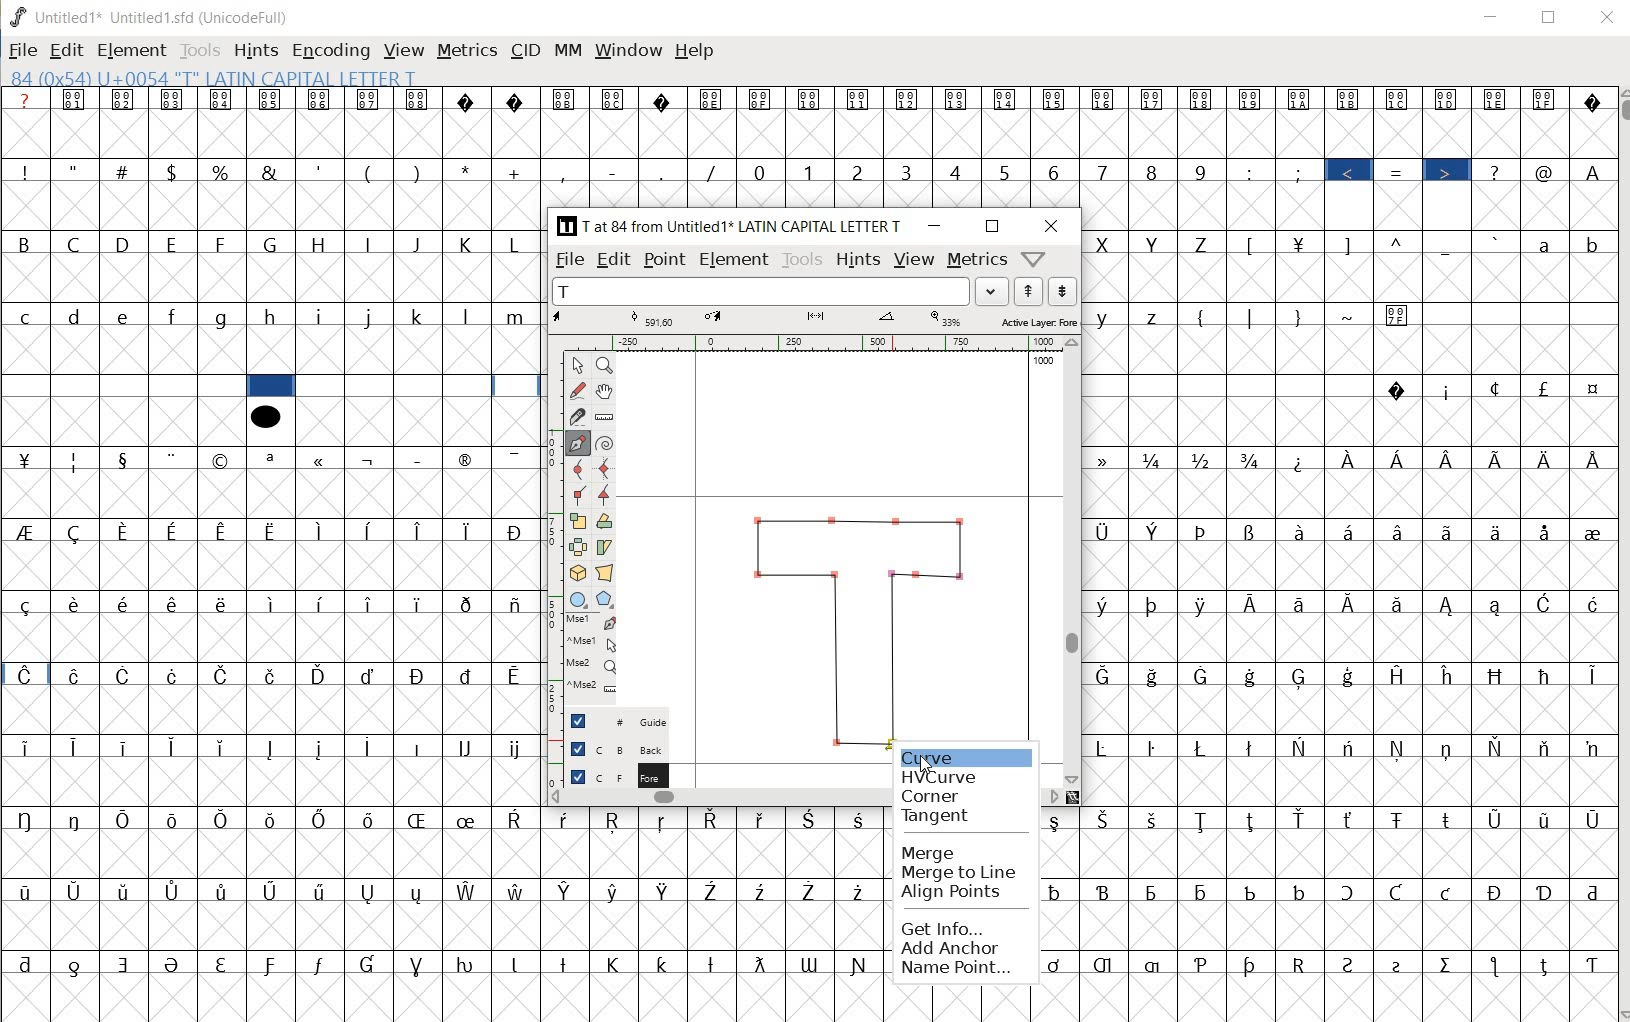  What do you see at coordinates (909, 100) in the screenshot?
I see `Symbol` at bounding box center [909, 100].